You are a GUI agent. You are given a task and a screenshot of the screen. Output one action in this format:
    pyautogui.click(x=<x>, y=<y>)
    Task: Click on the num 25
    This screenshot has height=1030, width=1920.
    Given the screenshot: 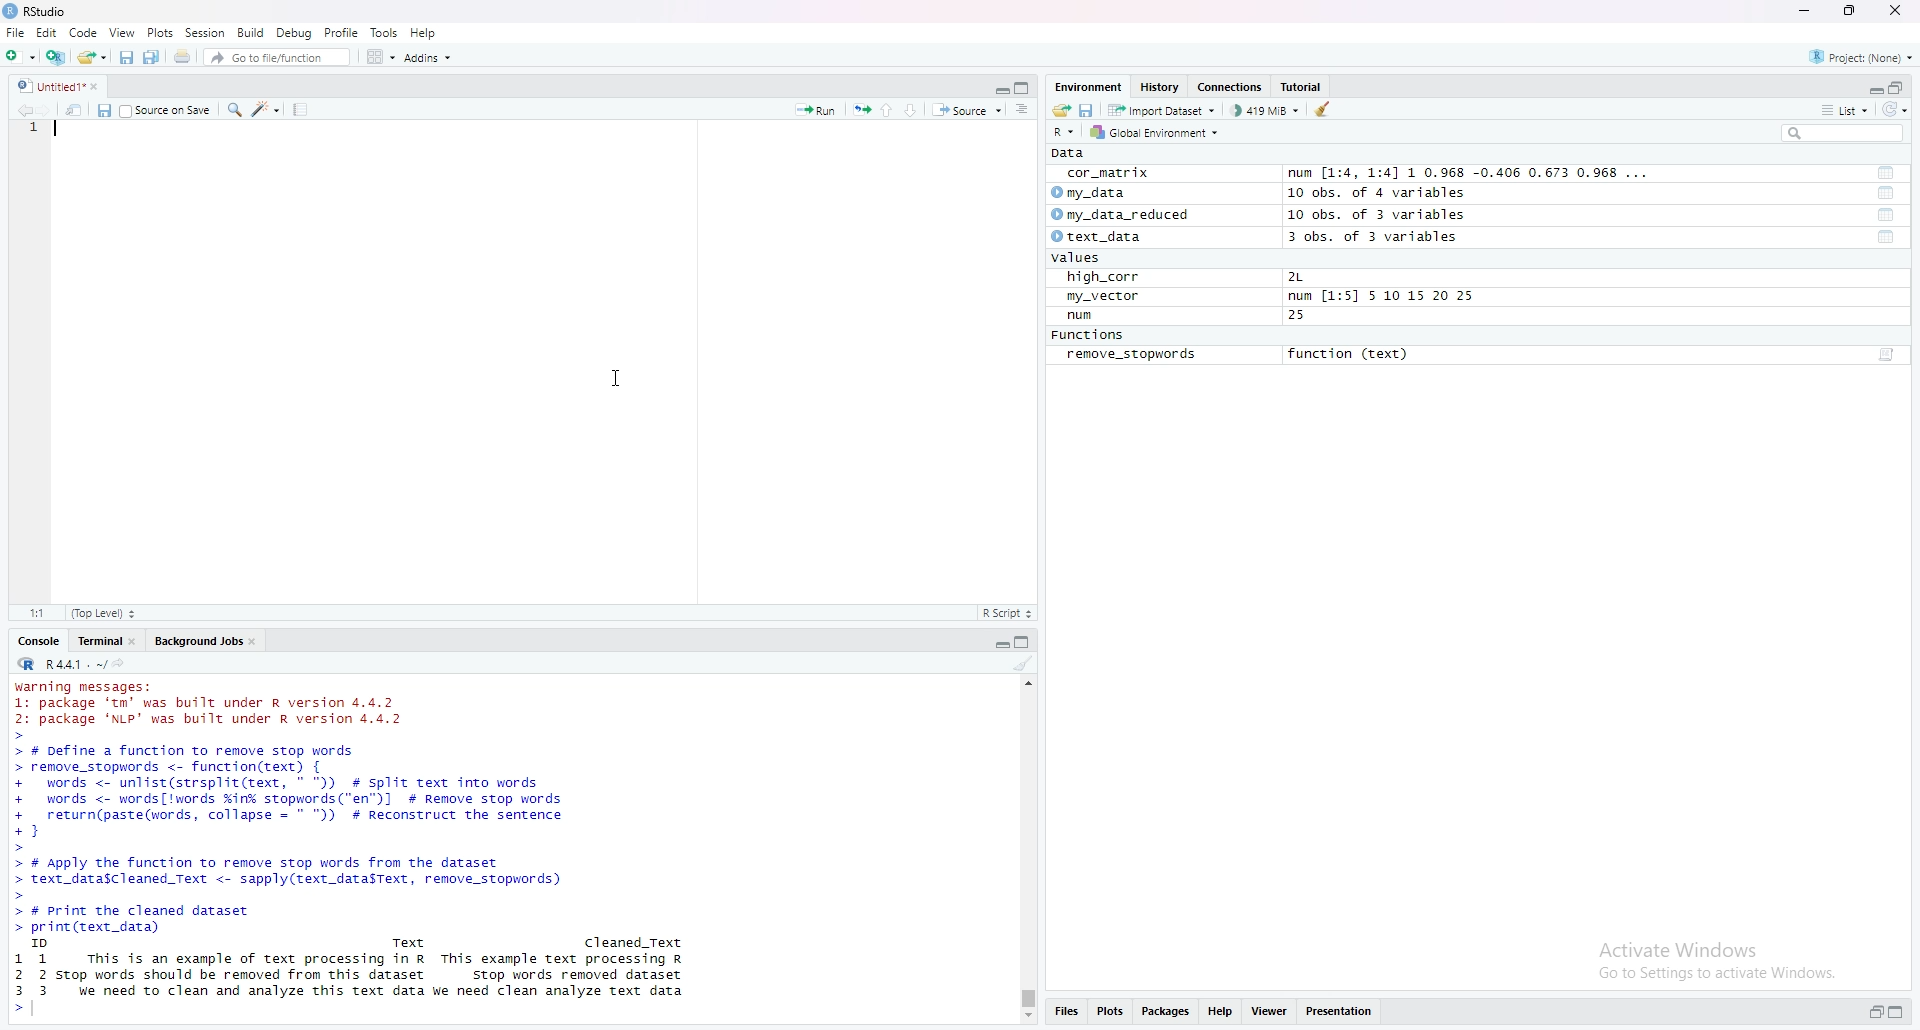 What is the action you would take?
    pyautogui.click(x=1187, y=316)
    